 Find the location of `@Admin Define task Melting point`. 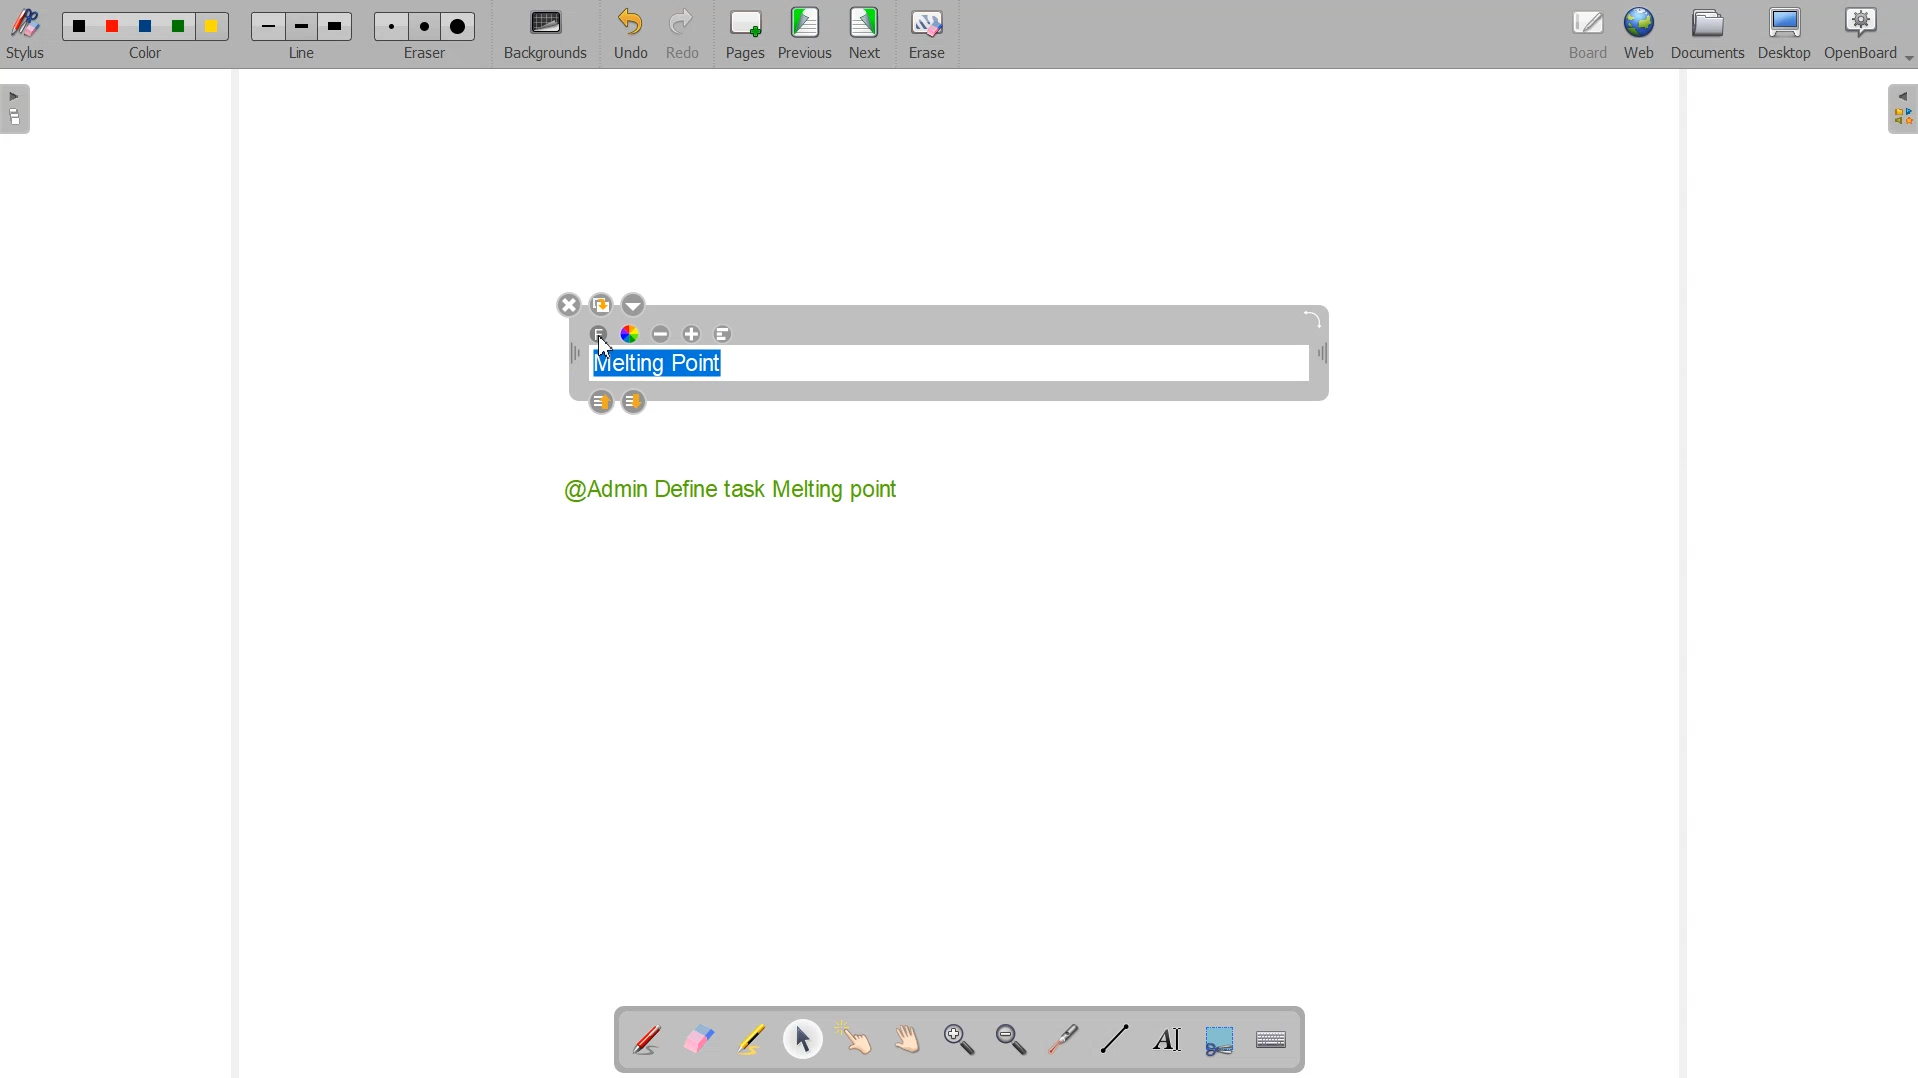

@Admin Define task Melting point is located at coordinates (734, 489).